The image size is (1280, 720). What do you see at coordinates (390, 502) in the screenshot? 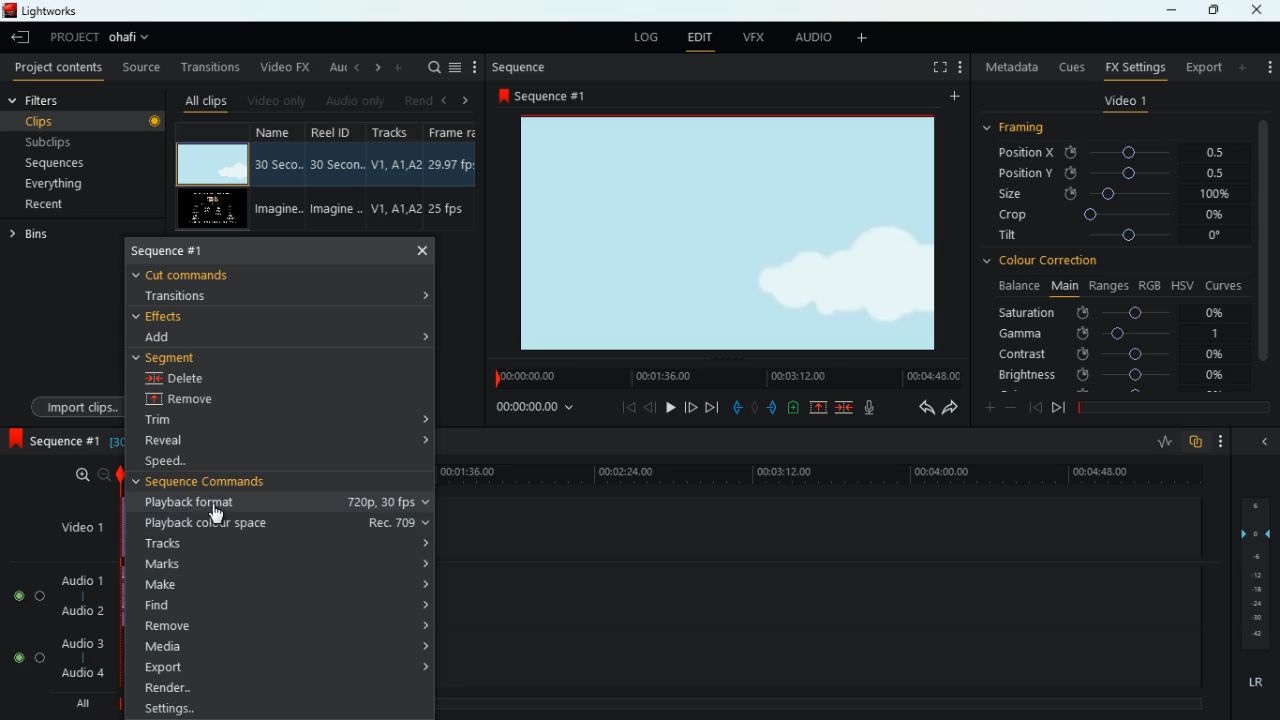
I see `playback format` at bounding box center [390, 502].